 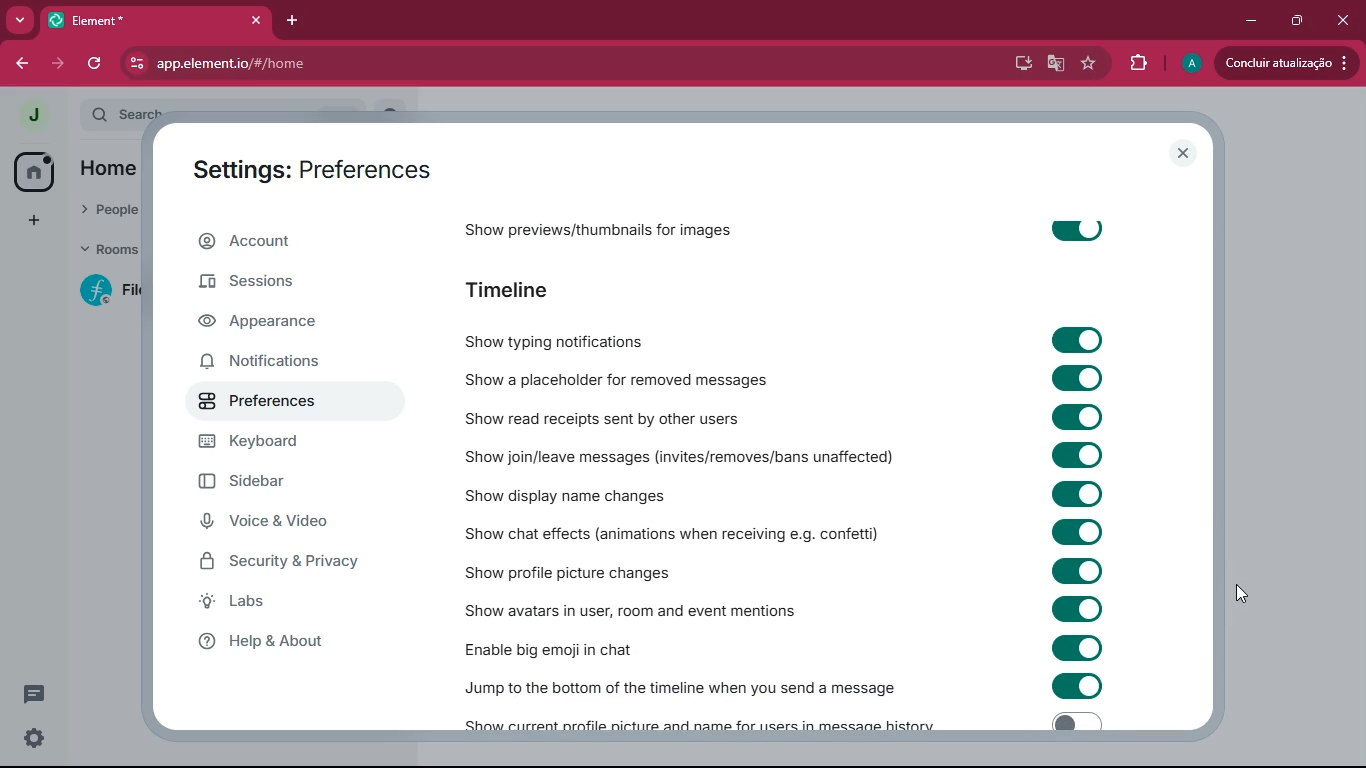 I want to click on concluir atualizacao, so click(x=1287, y=62).